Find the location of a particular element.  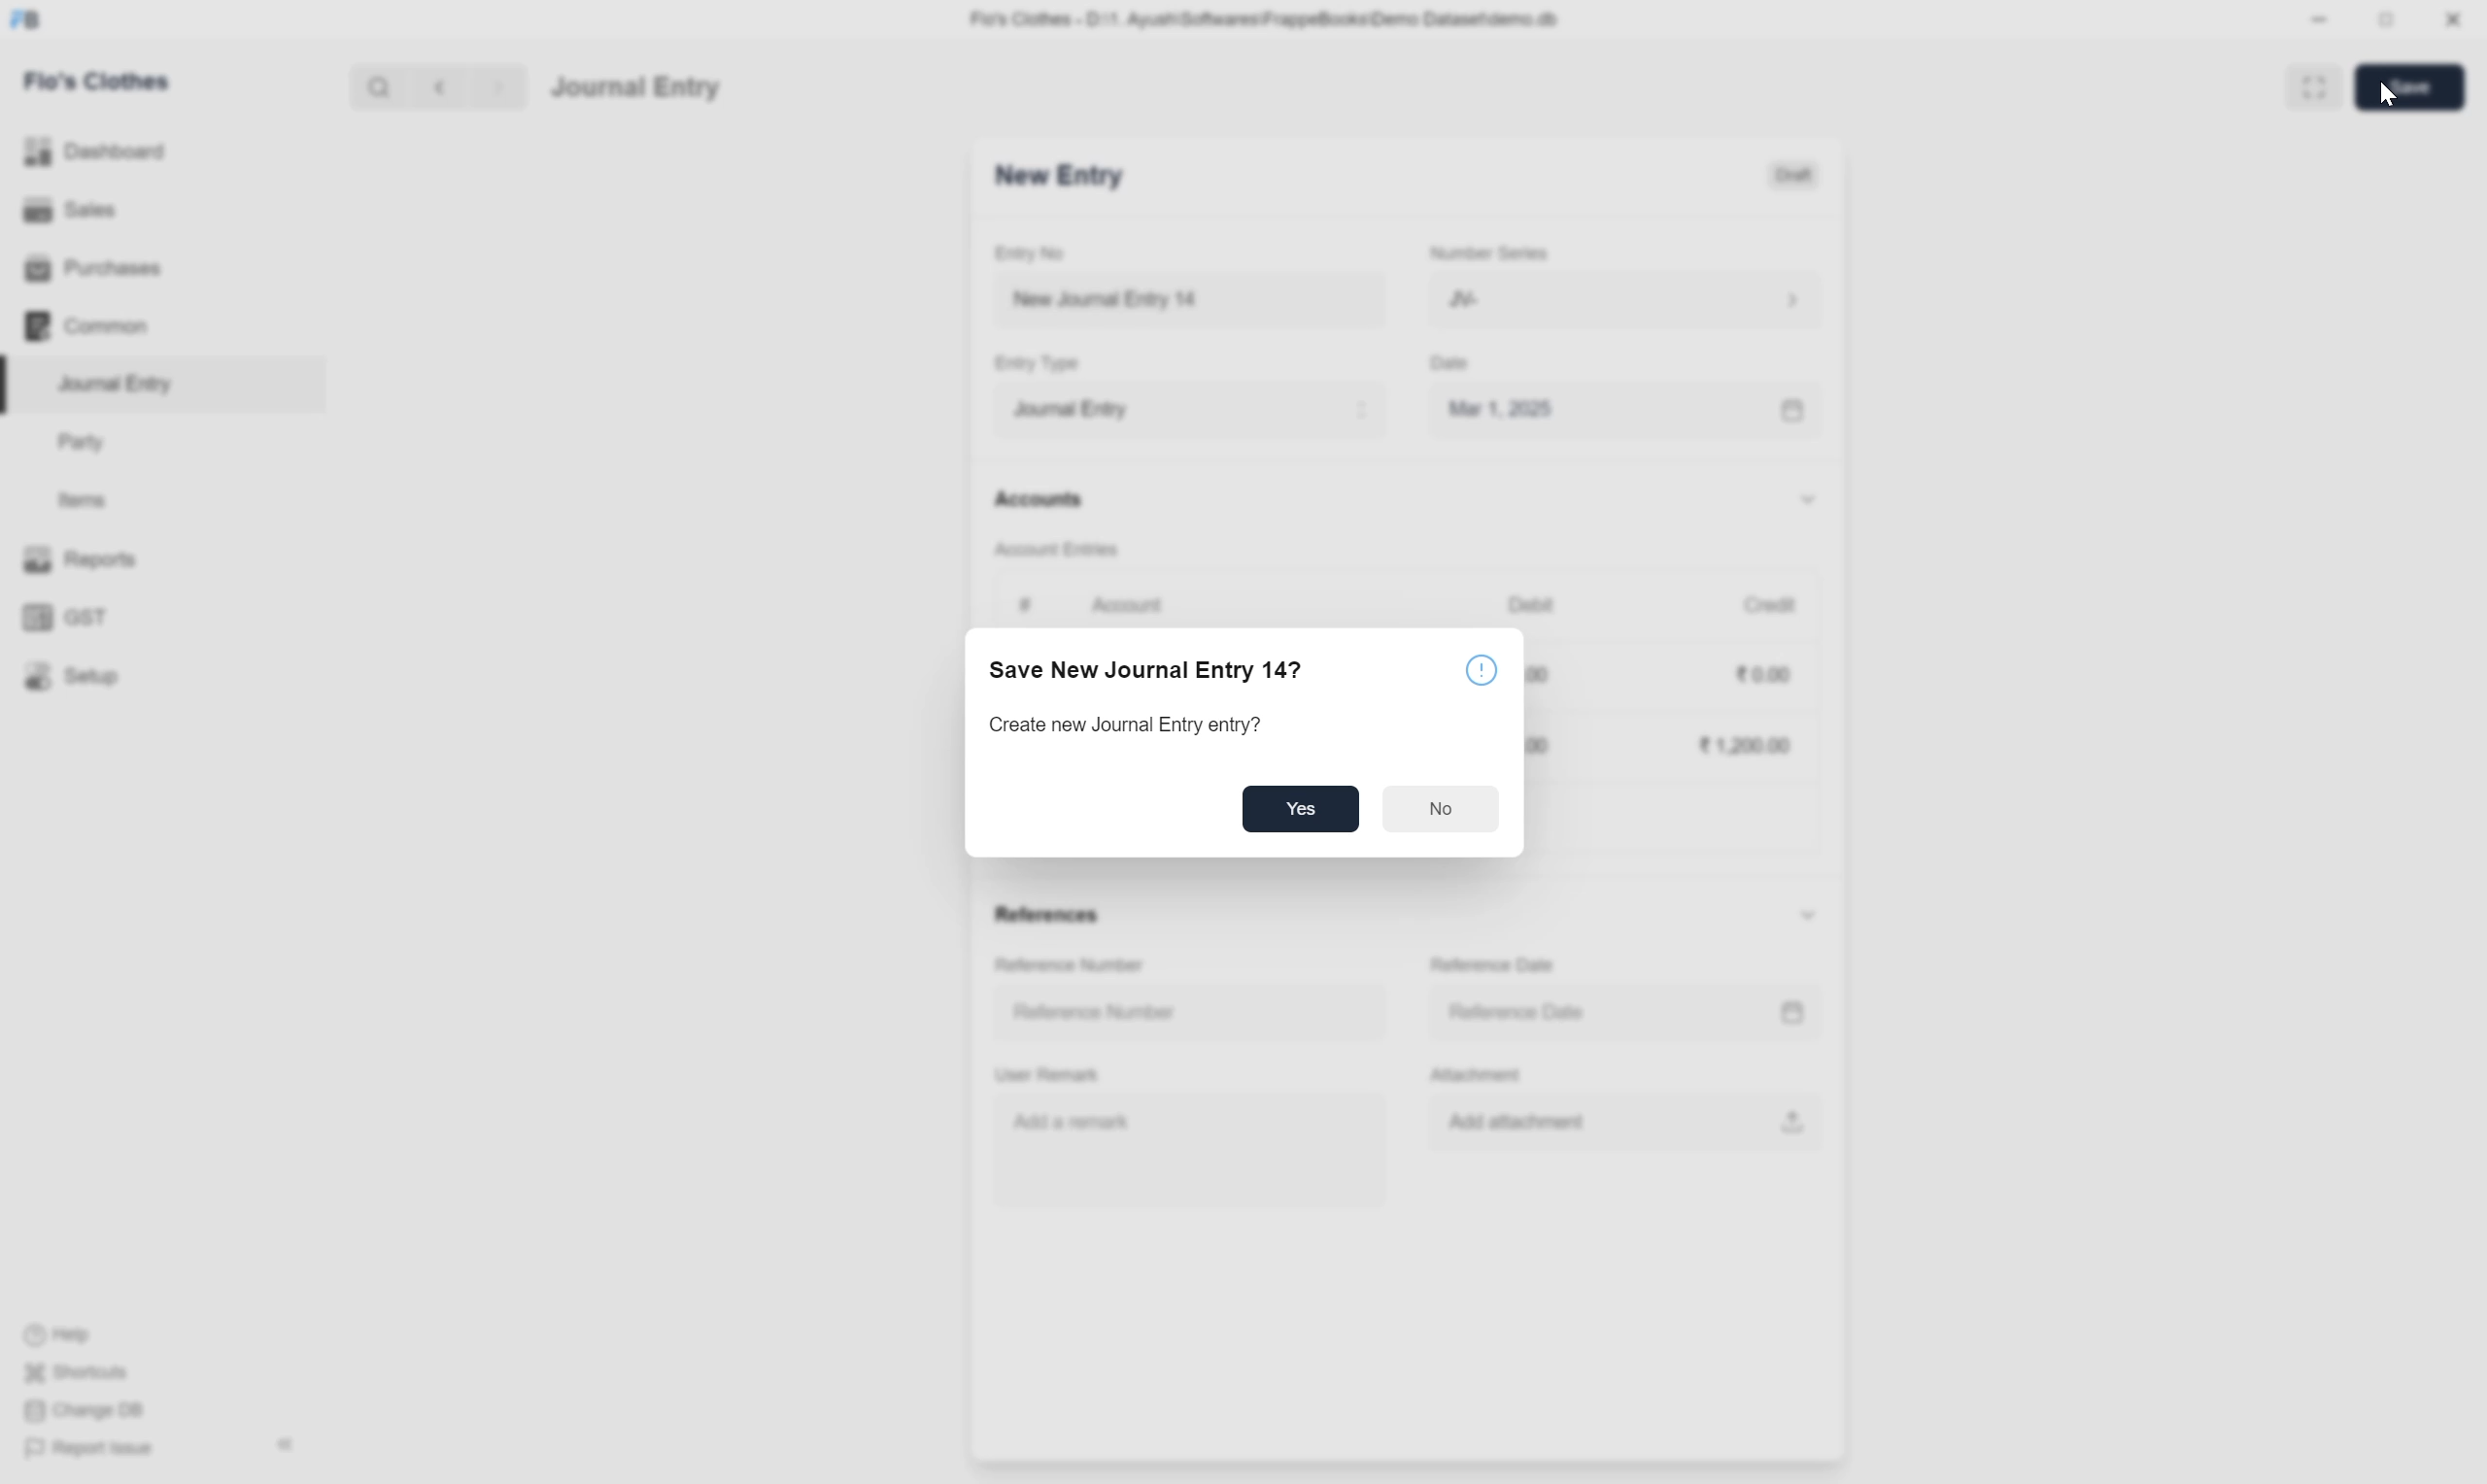

calendar is located at coordinates (1790, 1013).